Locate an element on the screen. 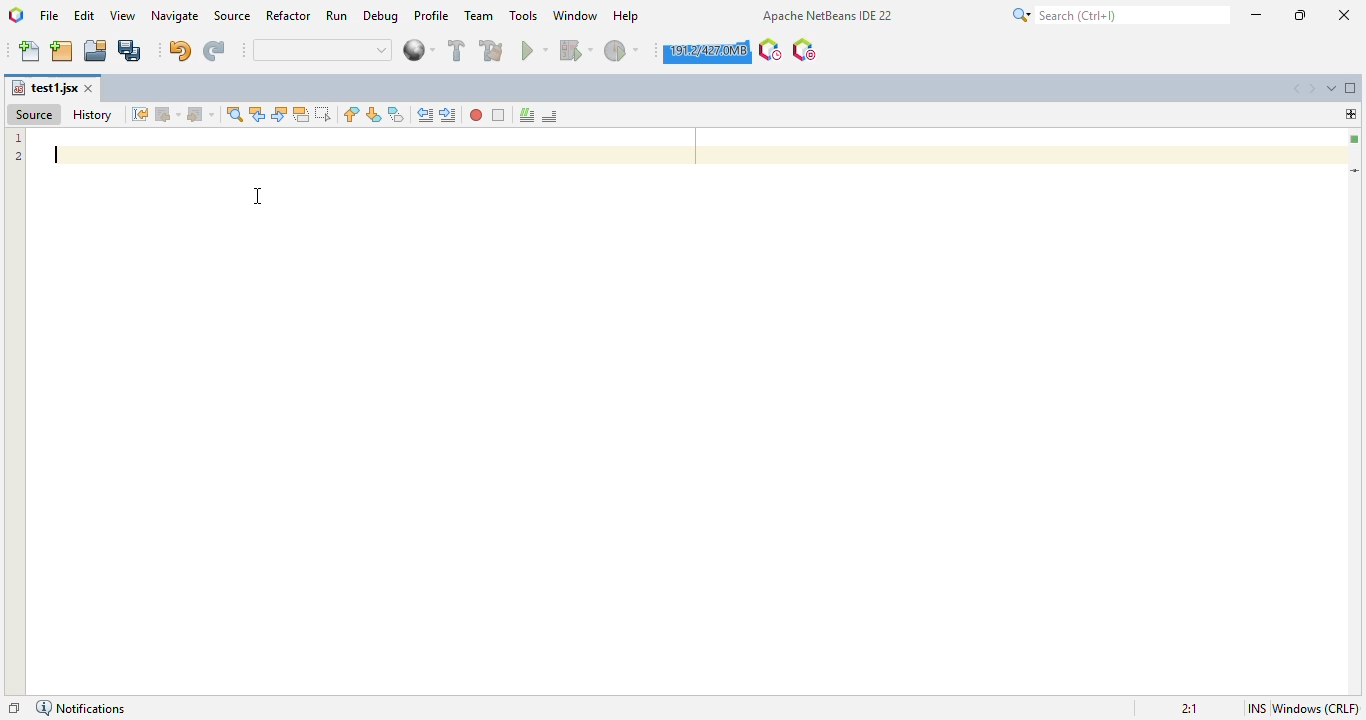 The height and width of the screenshot is (720, 1366). no errors is located at coordinates (1353, 140).